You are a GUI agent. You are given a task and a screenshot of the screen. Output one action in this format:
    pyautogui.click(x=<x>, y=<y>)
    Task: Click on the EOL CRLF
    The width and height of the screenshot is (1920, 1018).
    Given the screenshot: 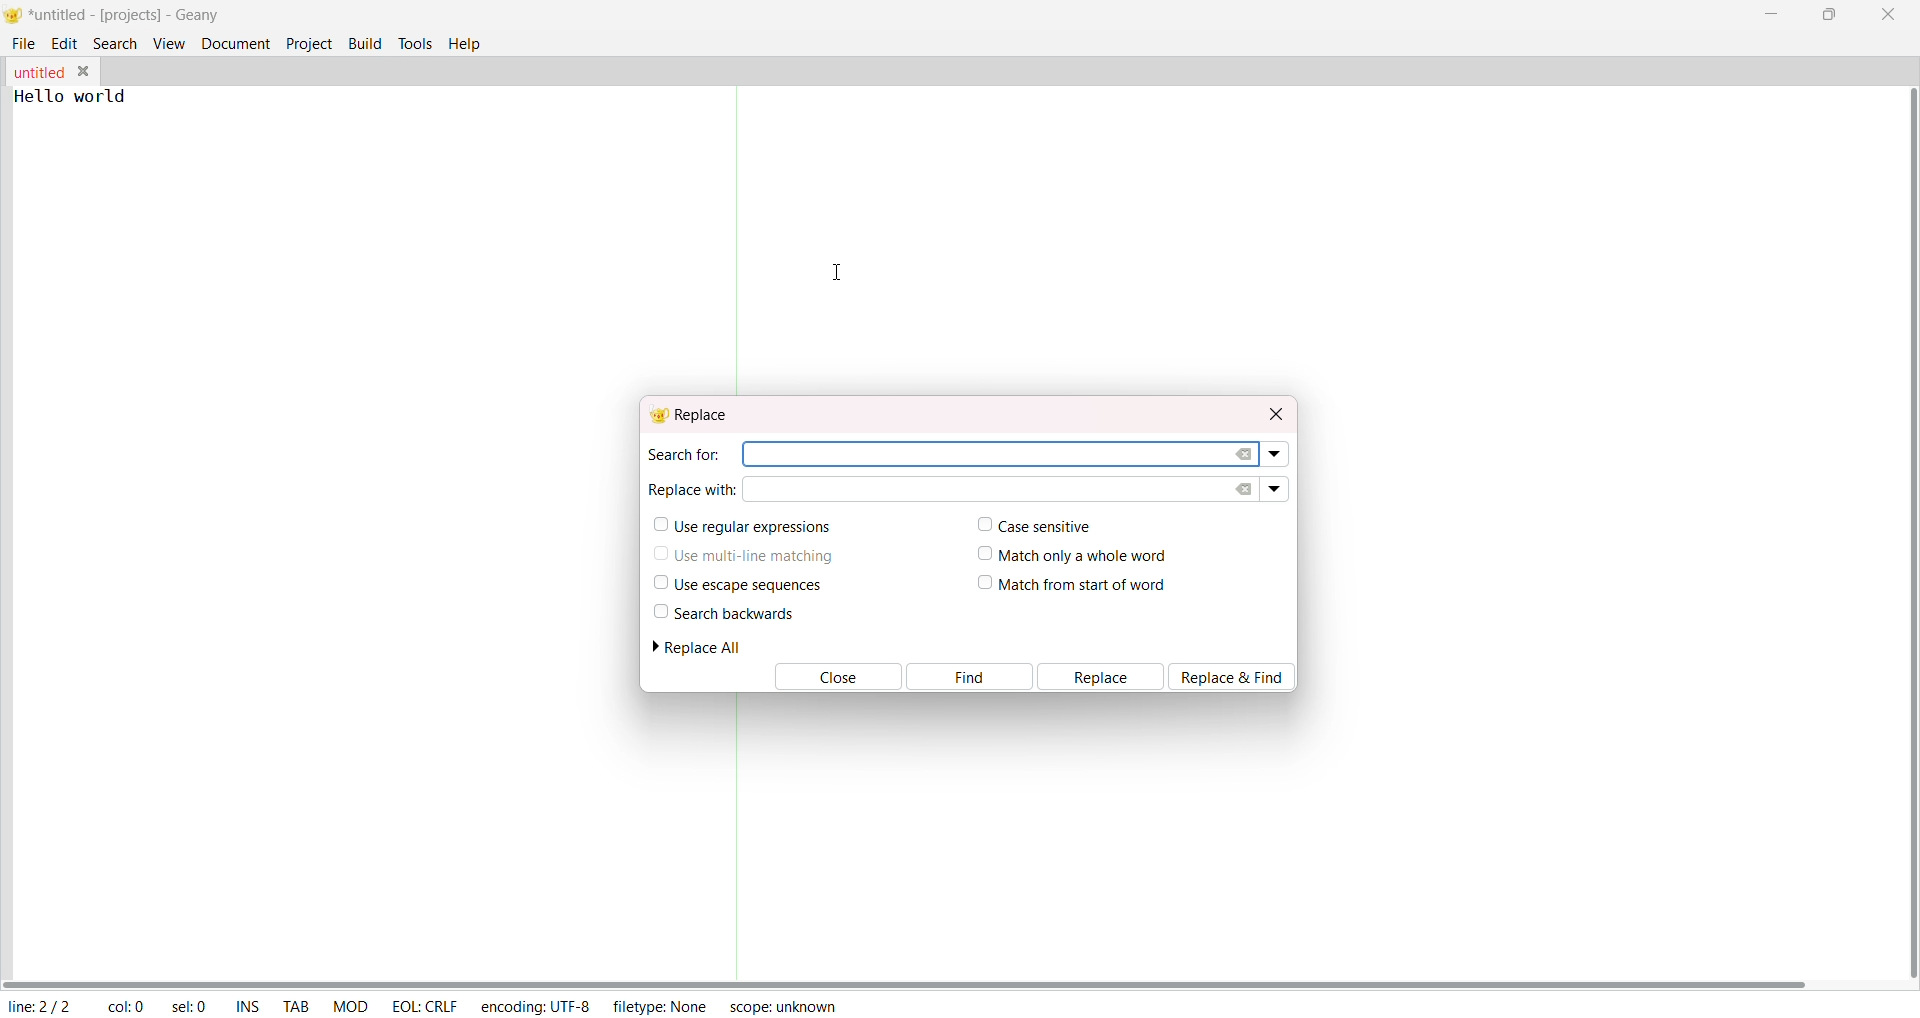 What is the action you would take?
    pyautogui.click(x=424, y=1003)
    